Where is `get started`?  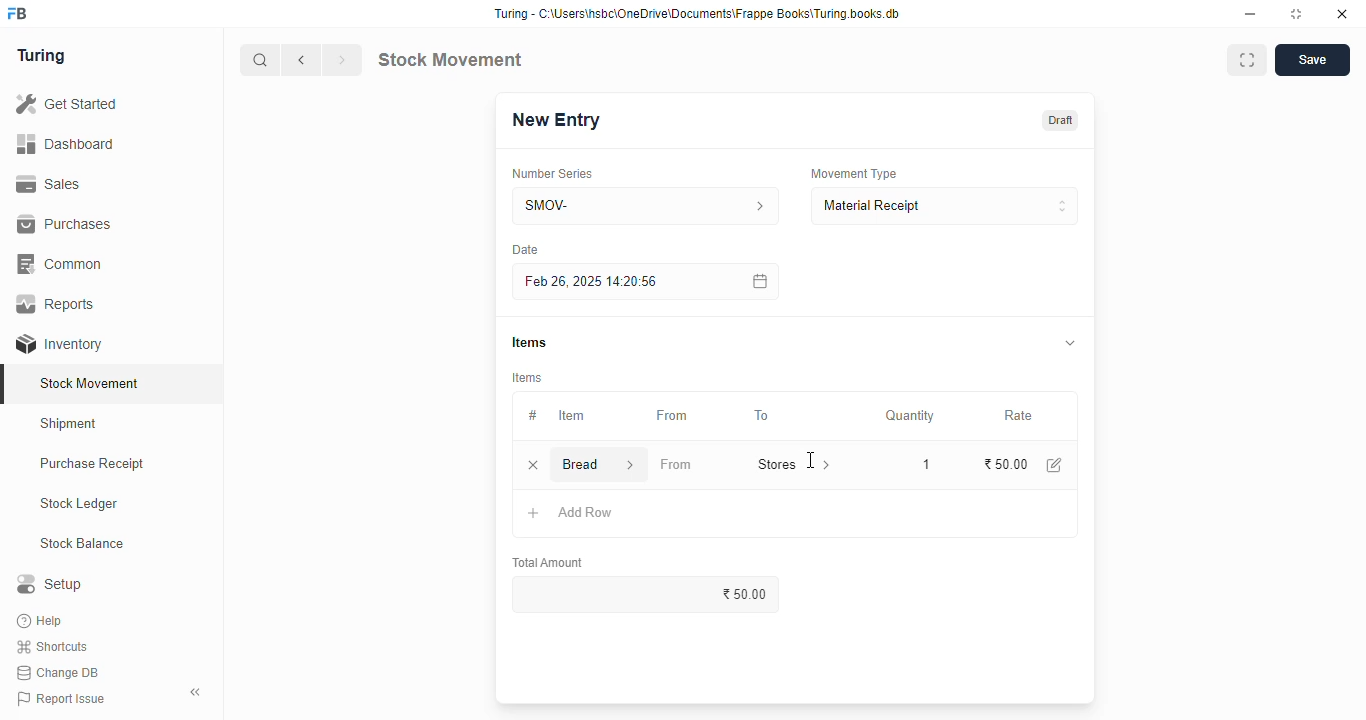
get started is located at coordinates (68, 104).